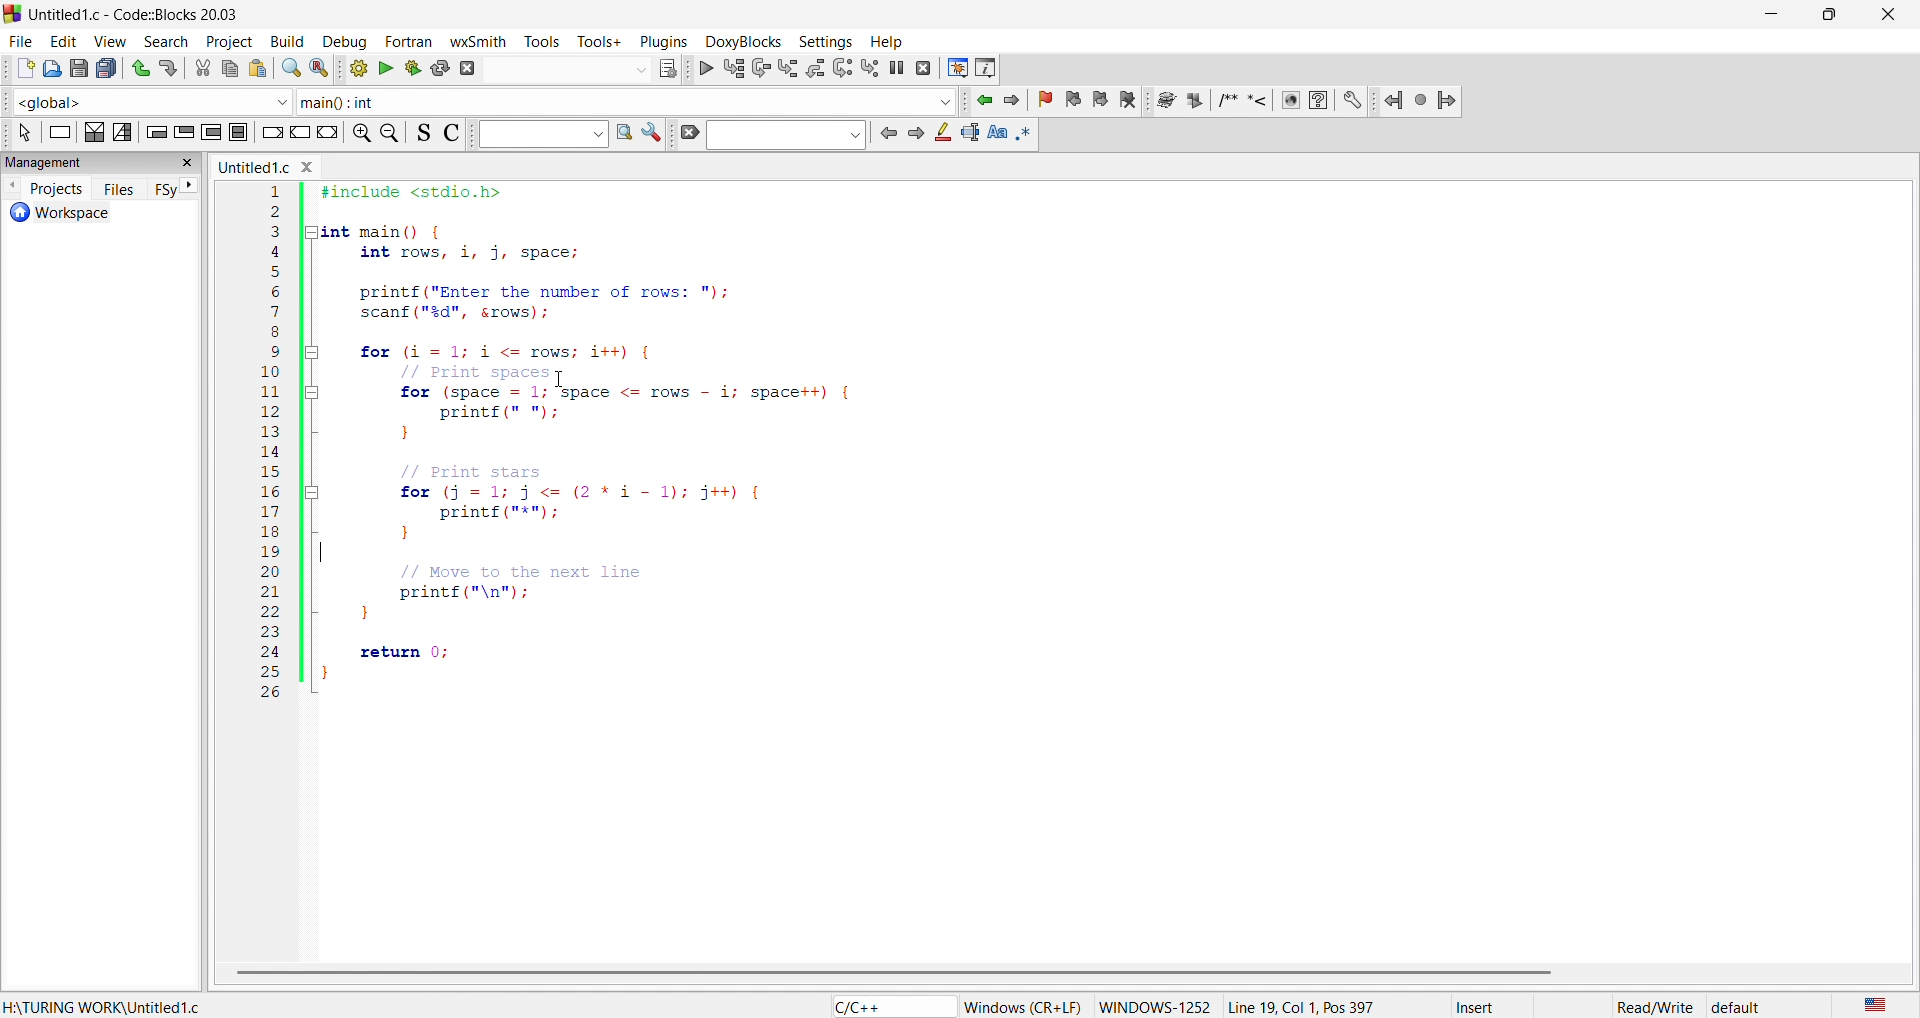 The height and width of the screenshot is (1018, 1920). I want to click on previous bookmark, so click(1076, 97).